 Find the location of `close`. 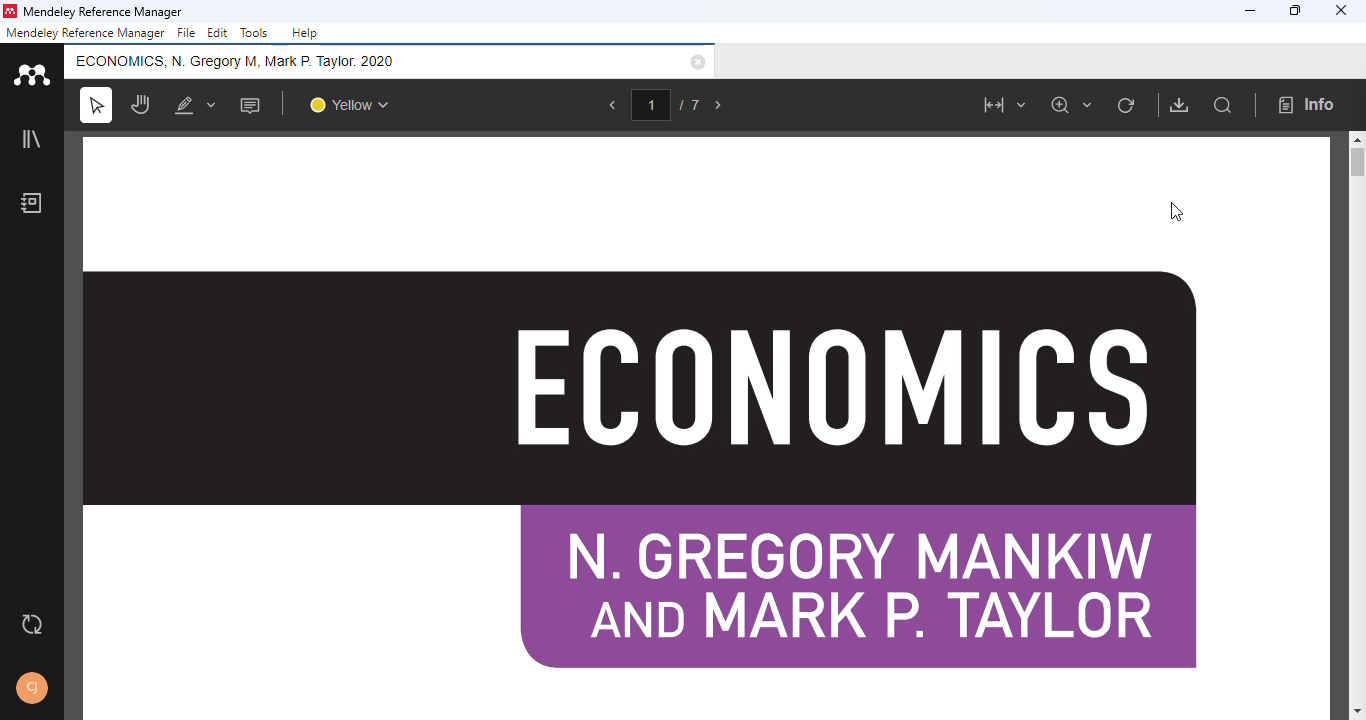

close is located at coordinates (1340, 10).